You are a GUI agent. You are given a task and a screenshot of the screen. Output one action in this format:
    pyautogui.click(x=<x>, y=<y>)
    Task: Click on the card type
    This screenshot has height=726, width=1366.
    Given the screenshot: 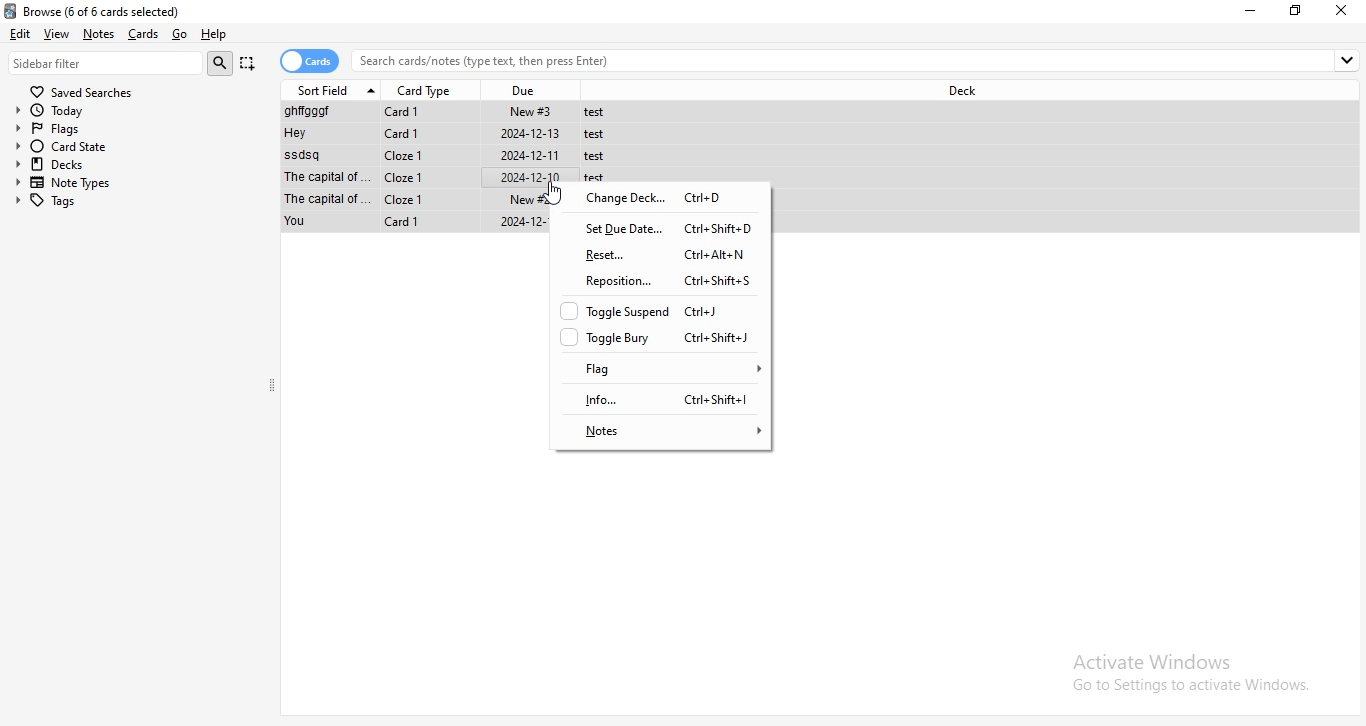 What is the action you would take?
    pyautogui.click(x=428, y=89)
    